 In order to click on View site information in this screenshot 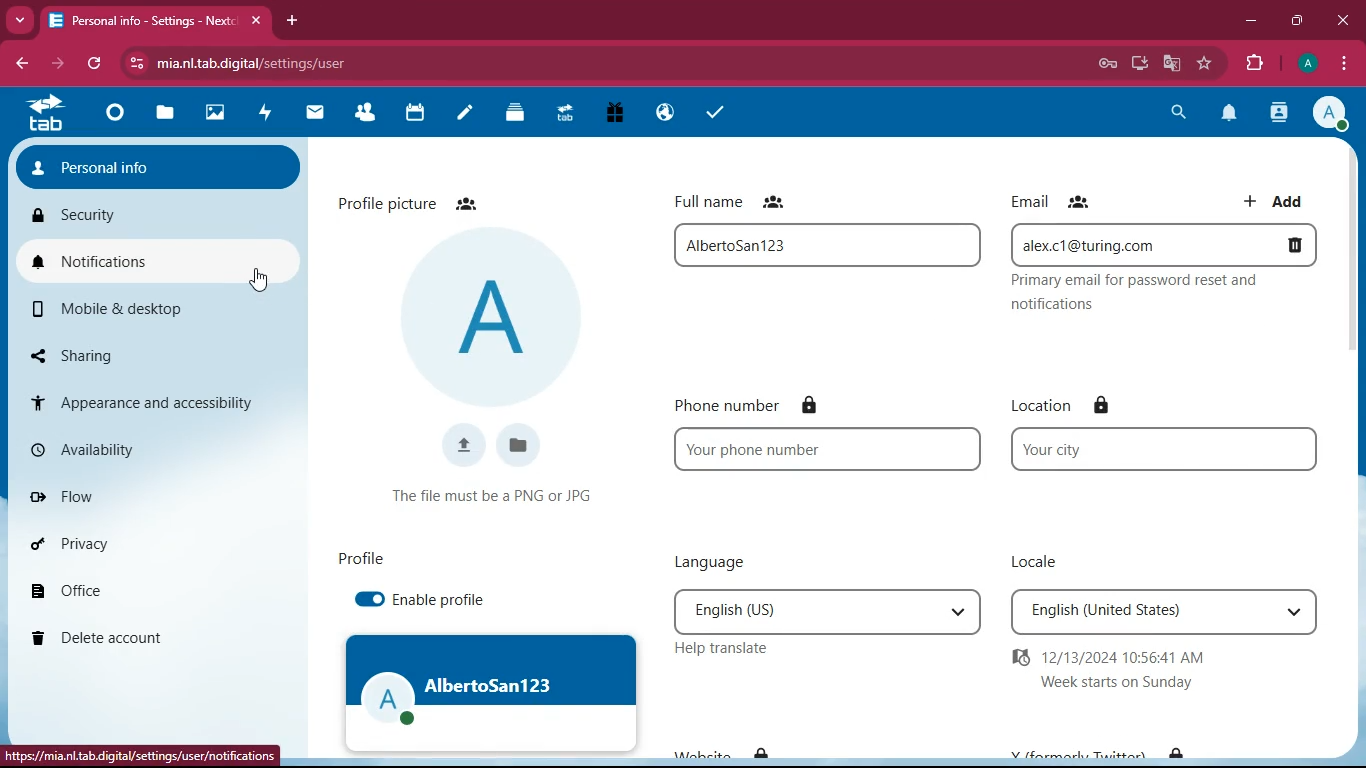, I will do `click(137, 63)`.